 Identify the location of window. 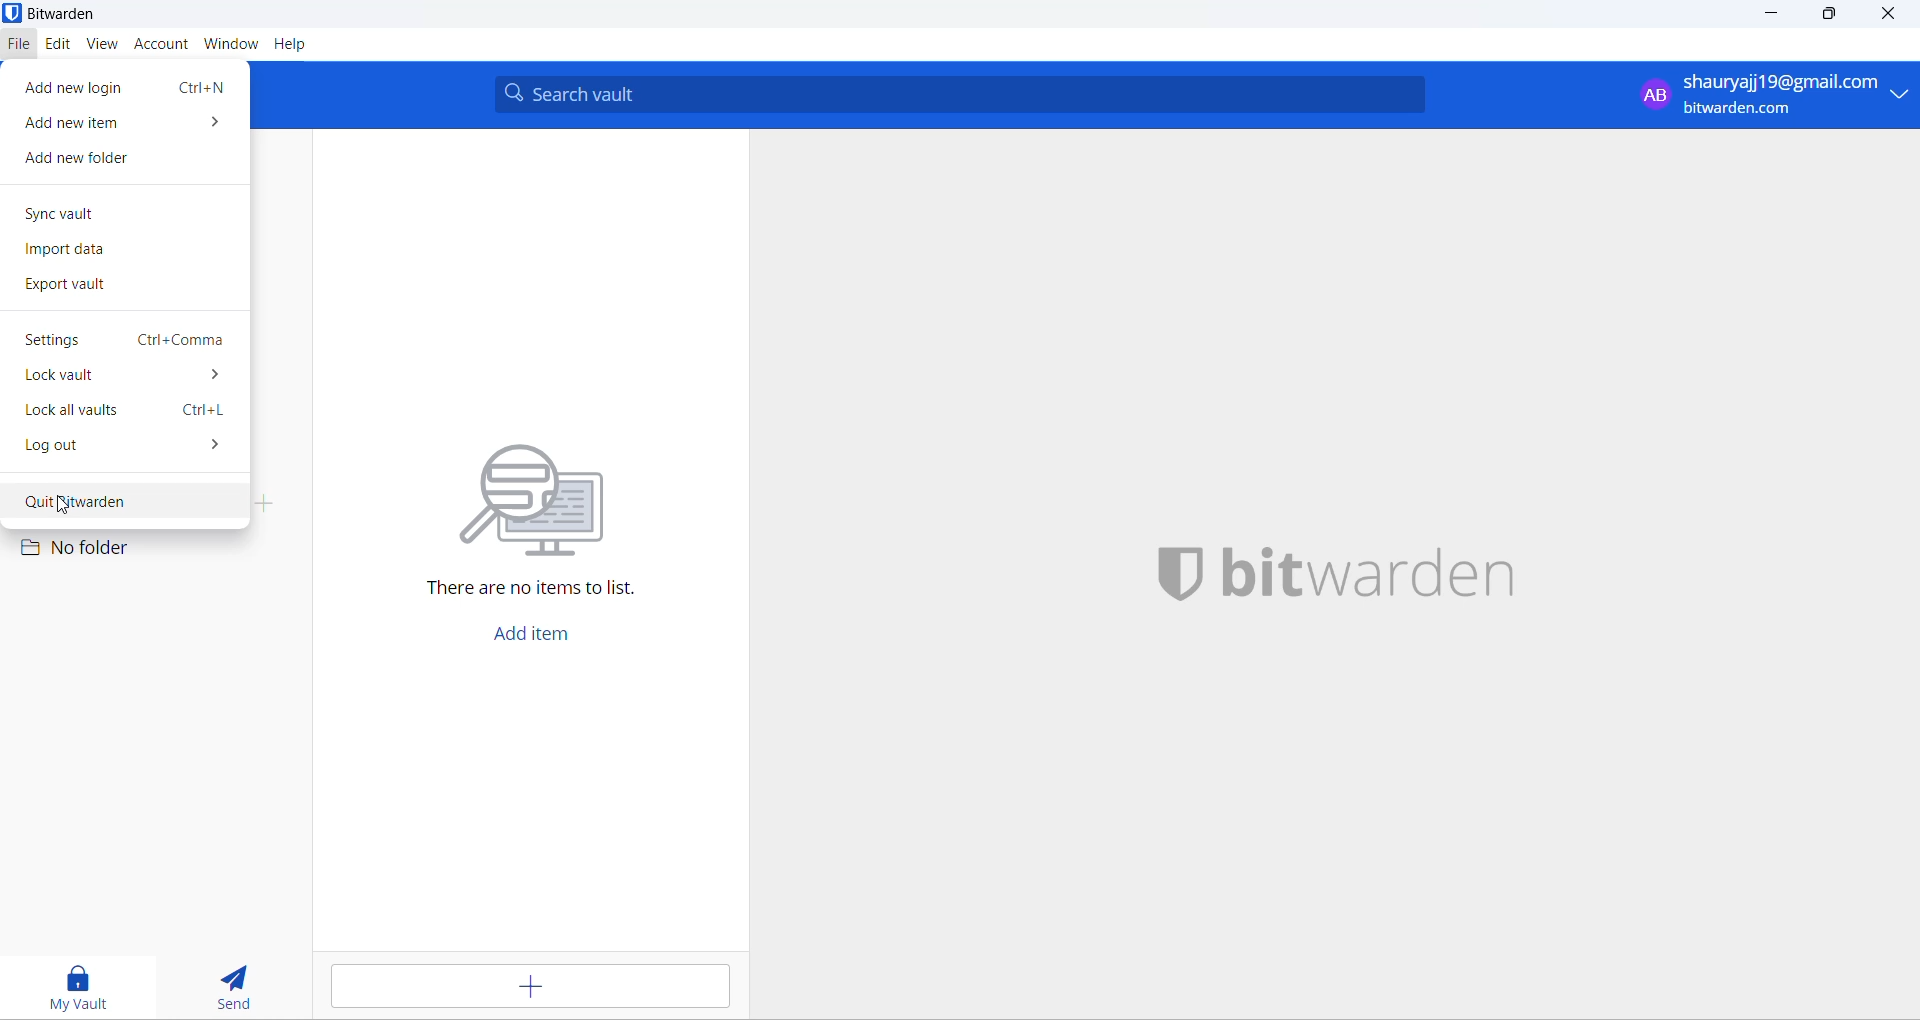
(231, 46).